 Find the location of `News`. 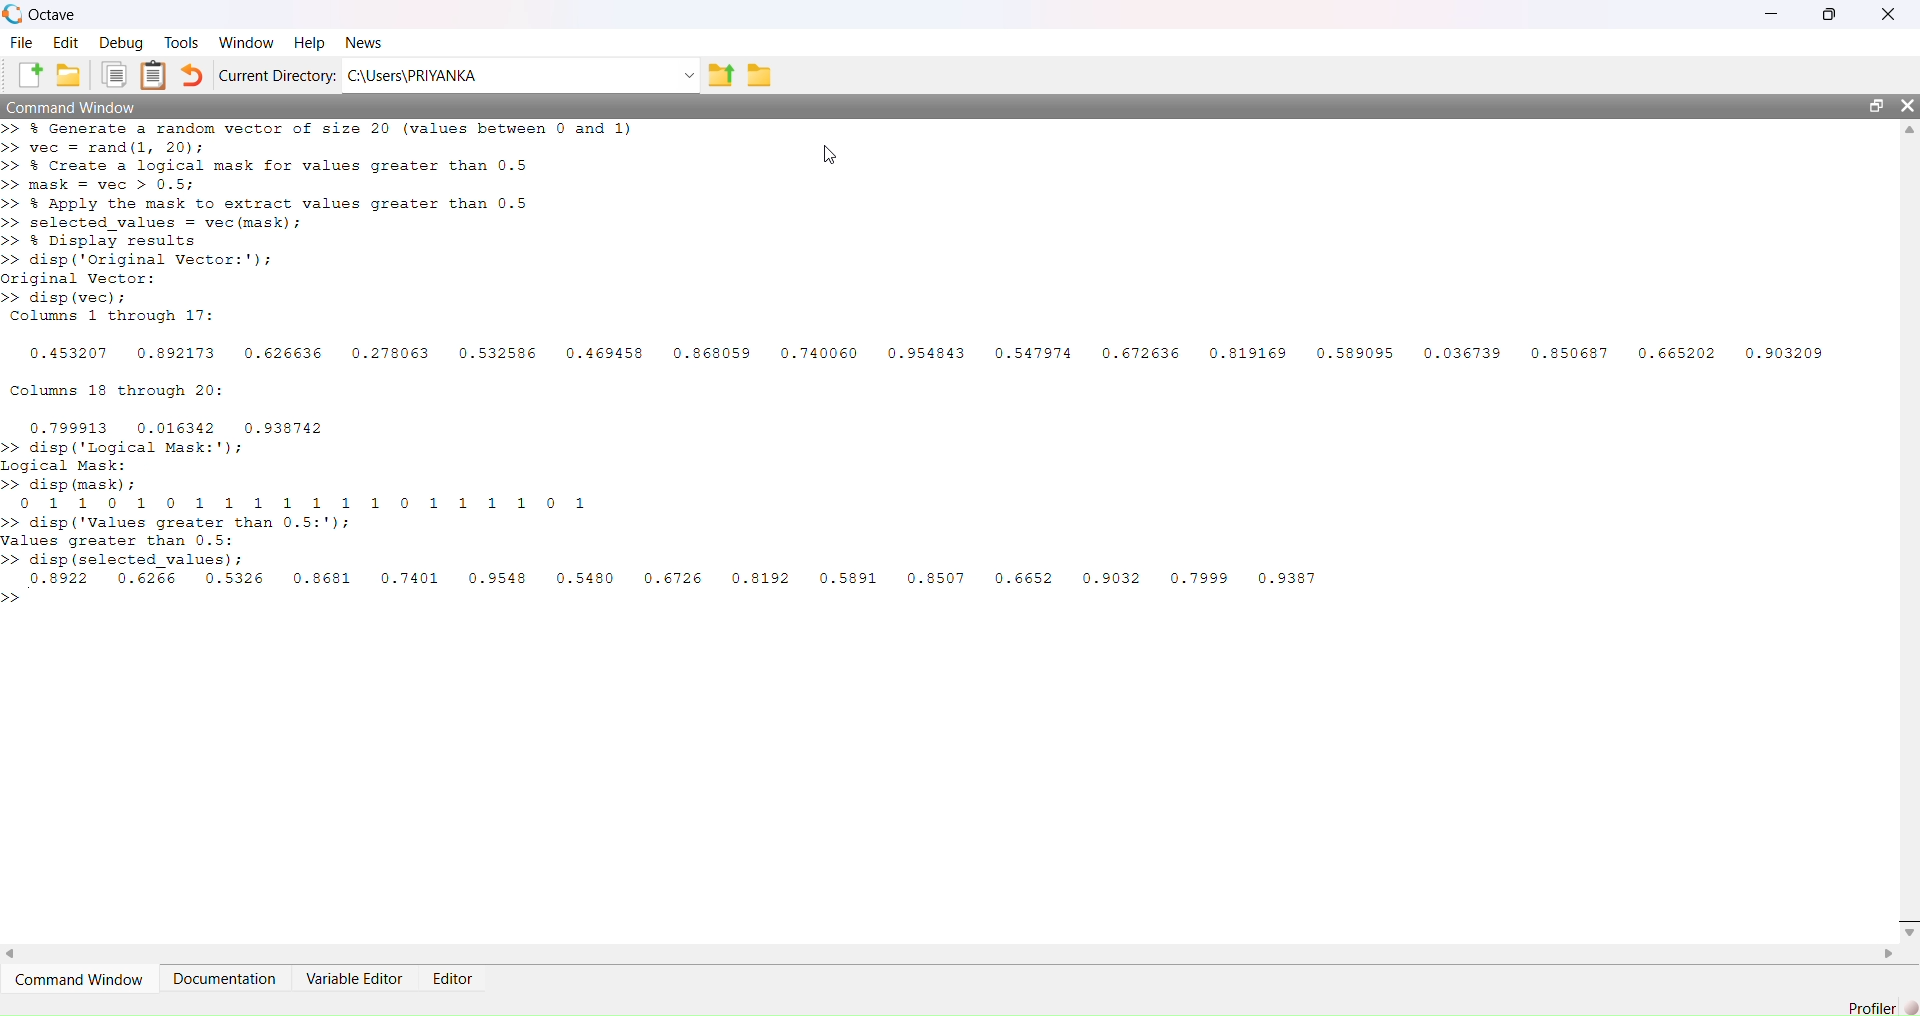

News is located at coordinates (366, 43).